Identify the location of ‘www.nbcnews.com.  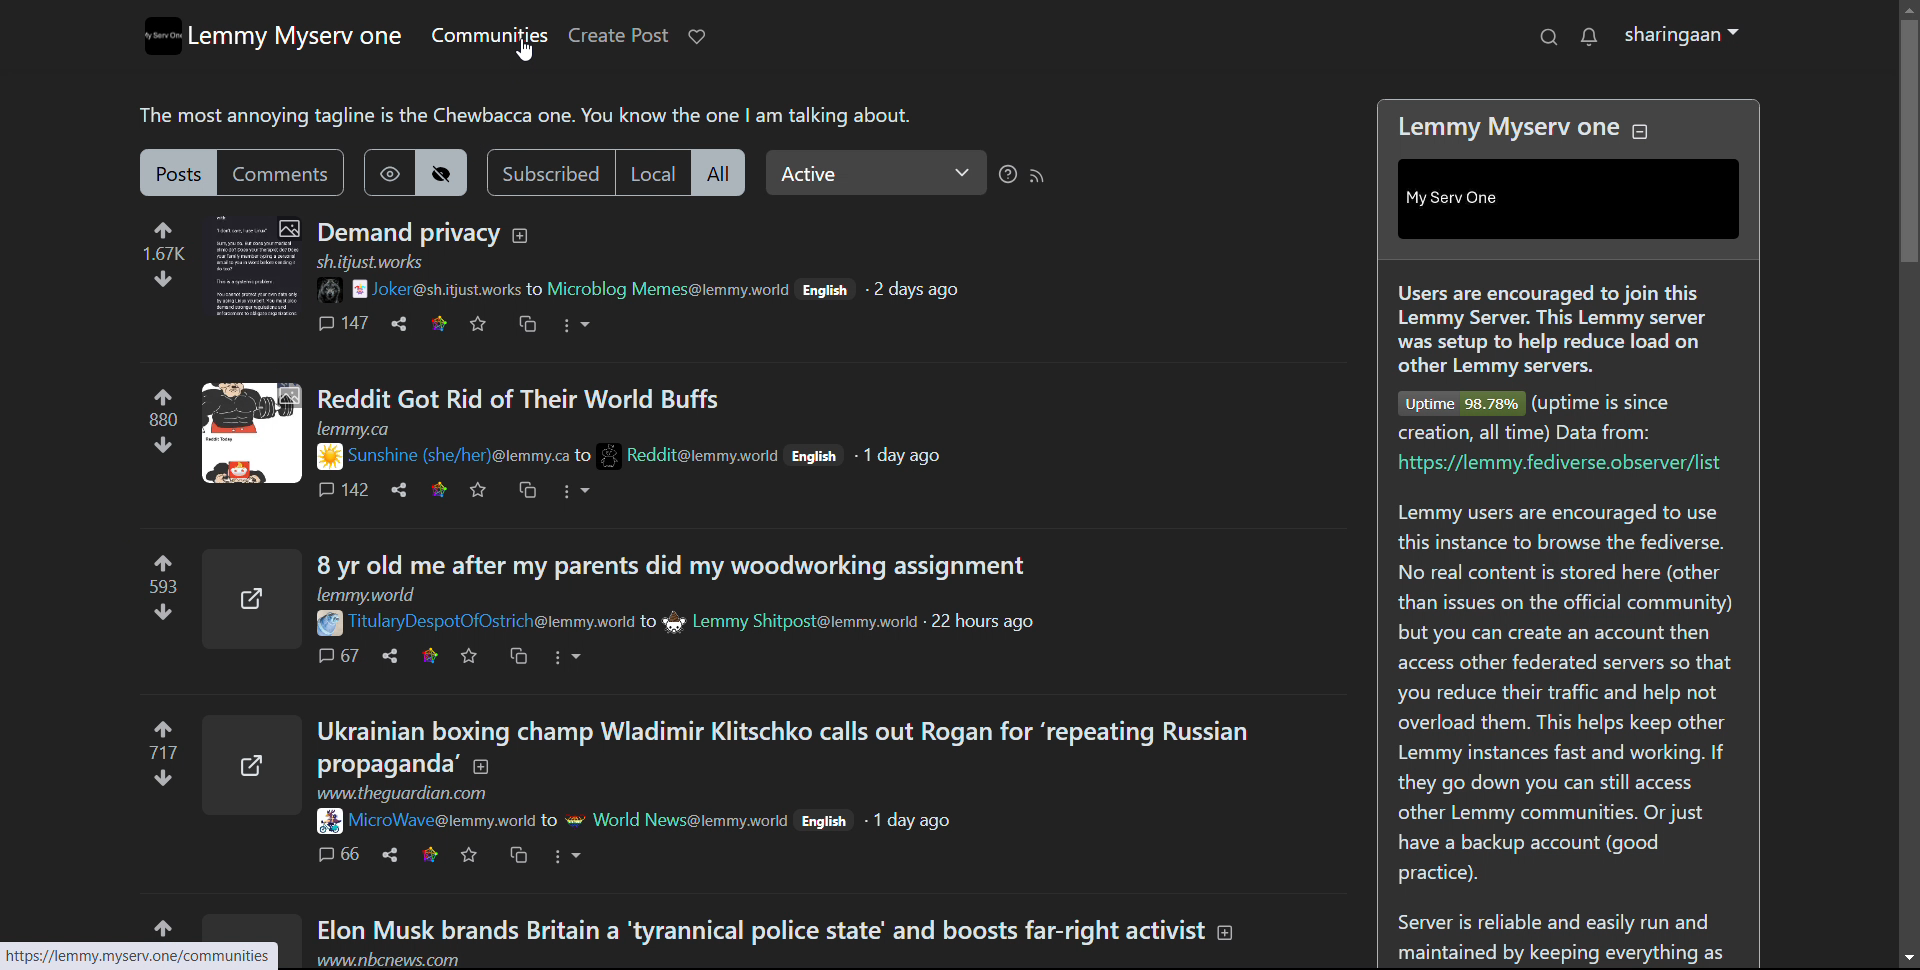
(389, 958).